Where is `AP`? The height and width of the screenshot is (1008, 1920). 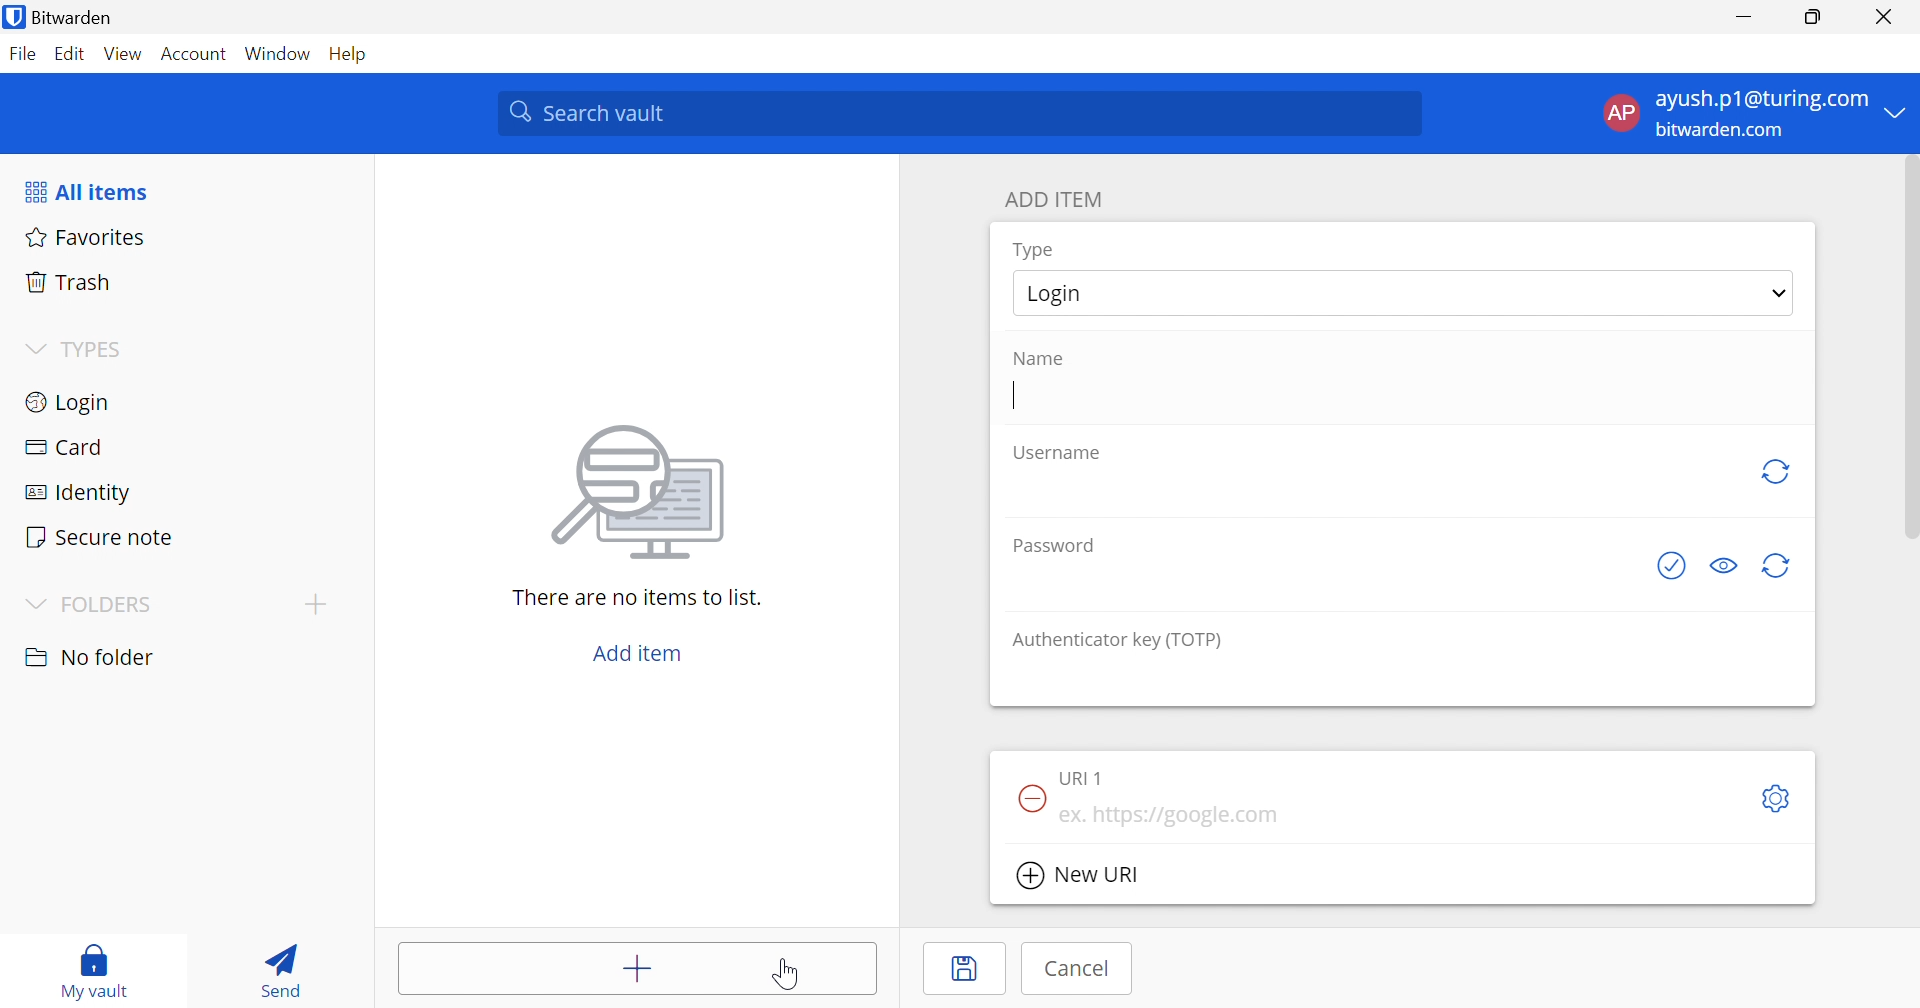 AP is located at coordinates (1619, 117).